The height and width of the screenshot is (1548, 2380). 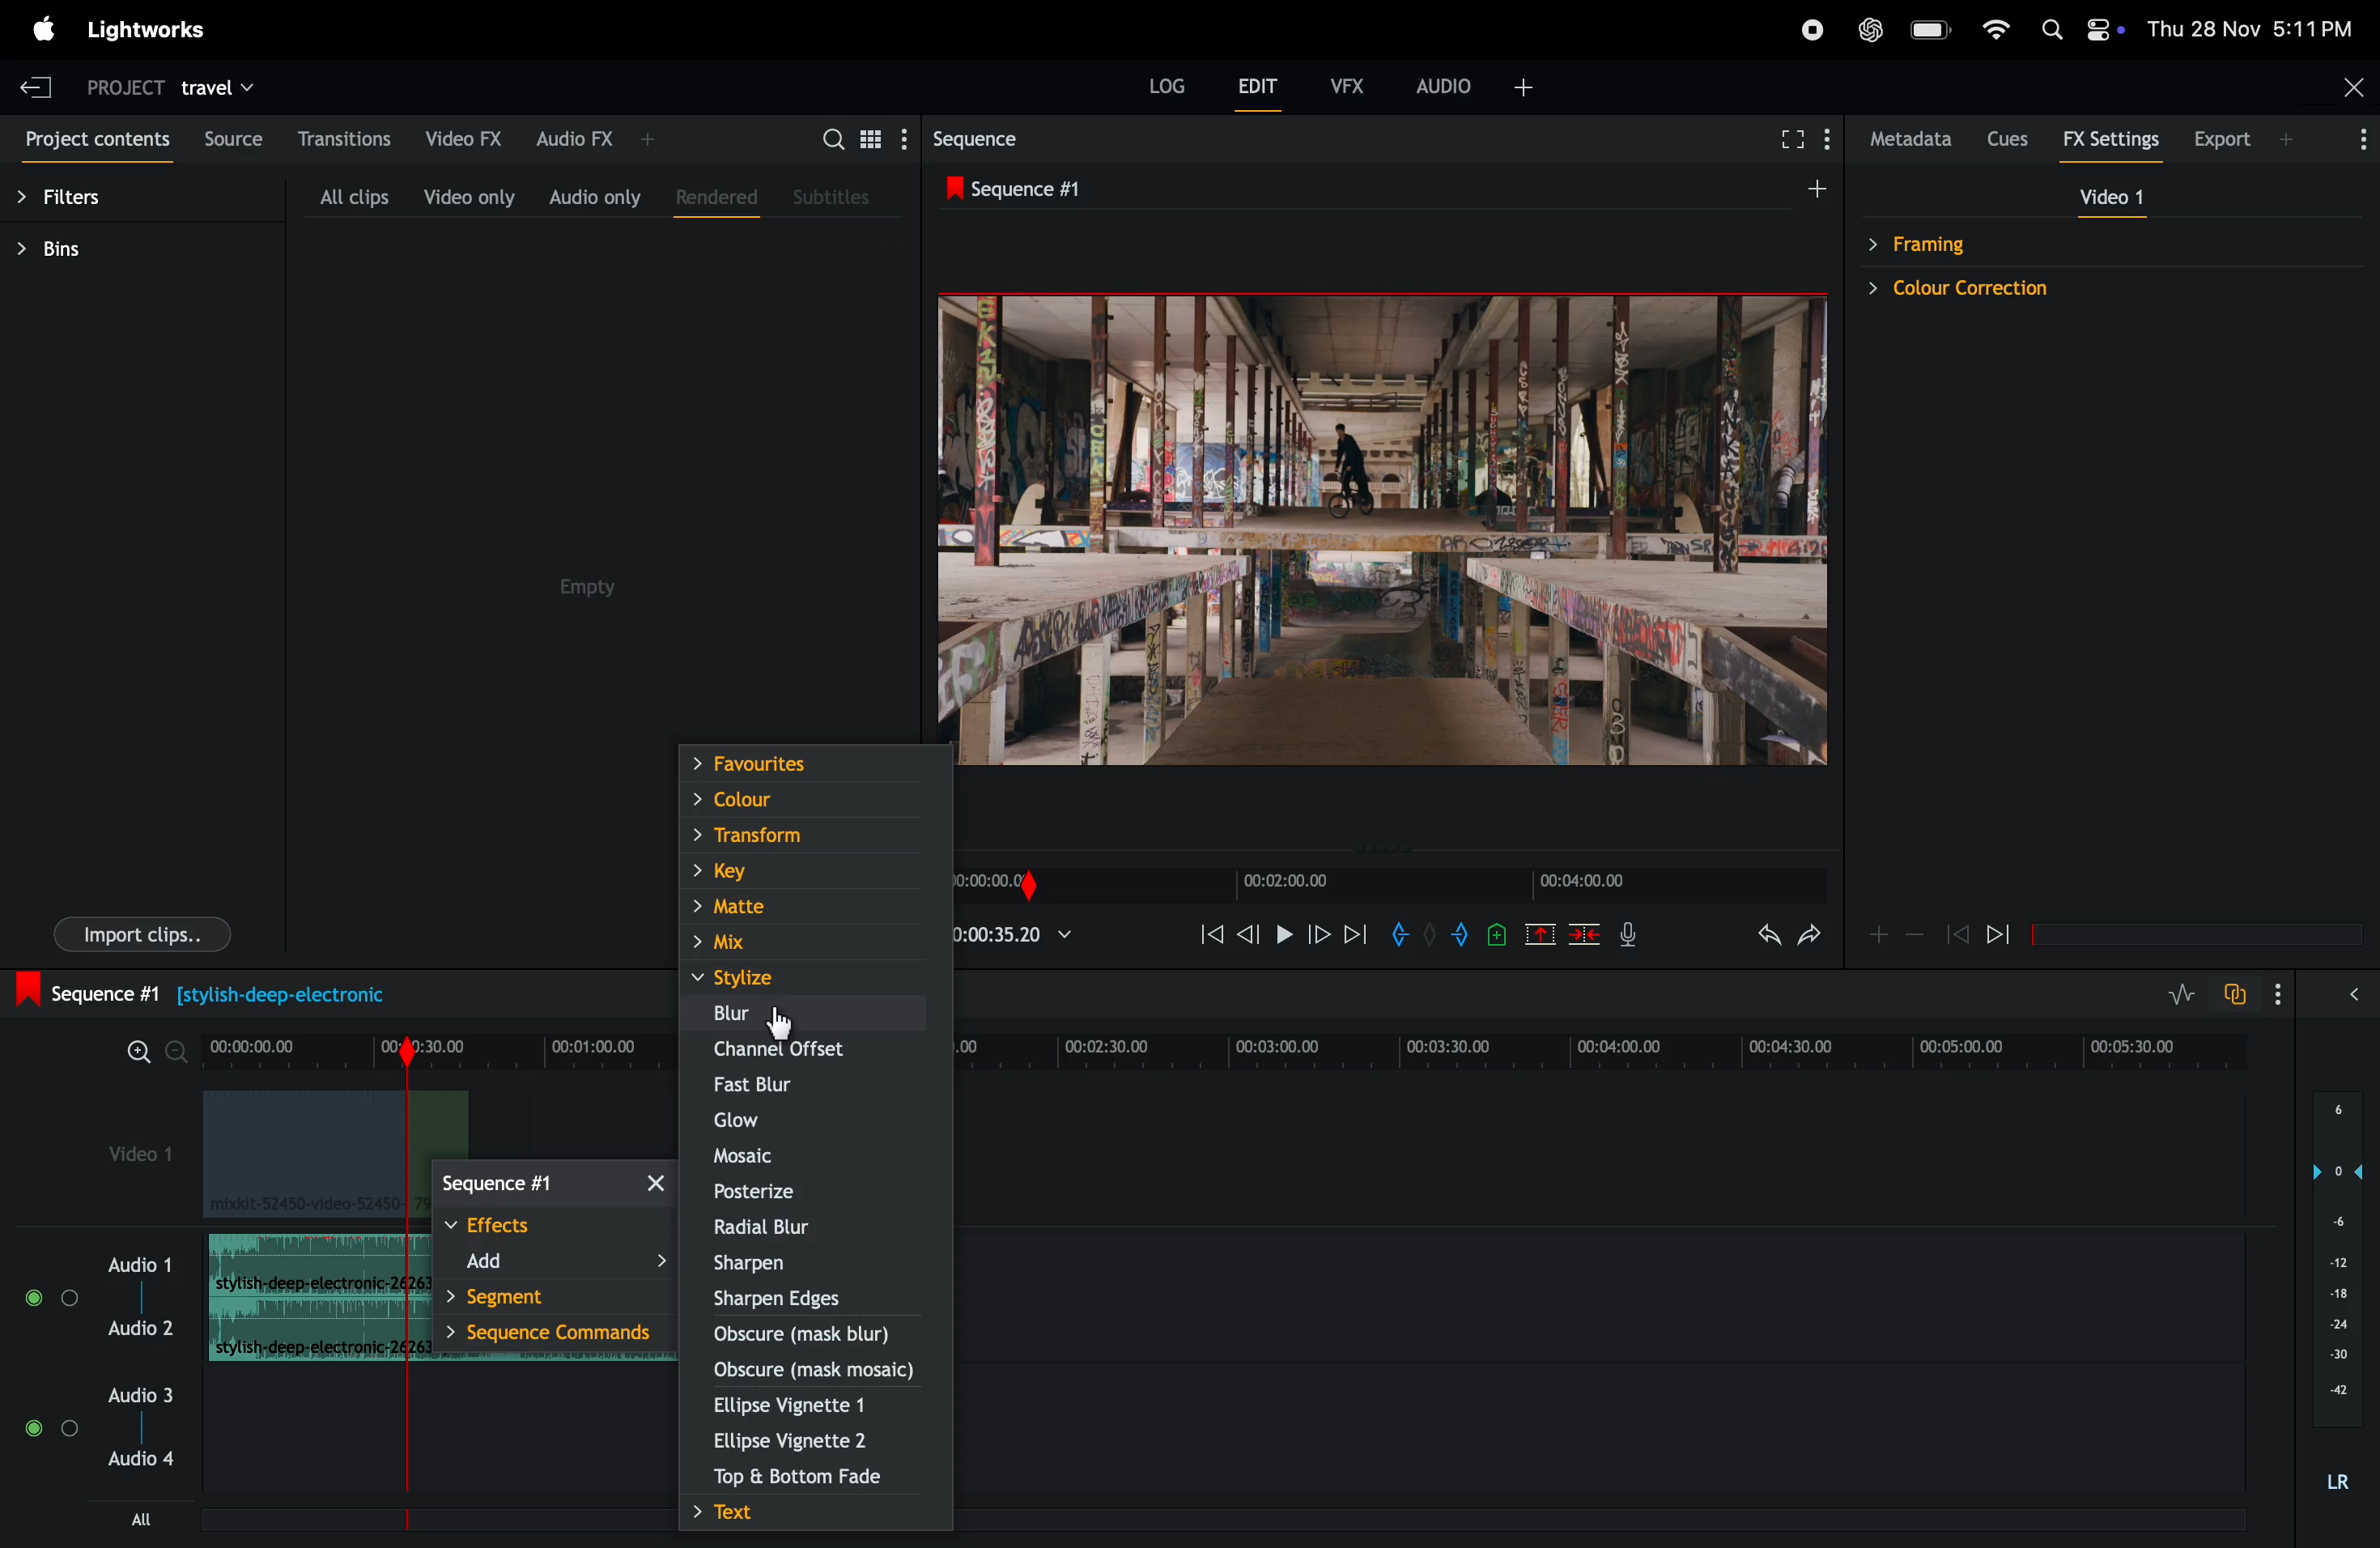 I want to click on battery, so click(x=1933, y=28).